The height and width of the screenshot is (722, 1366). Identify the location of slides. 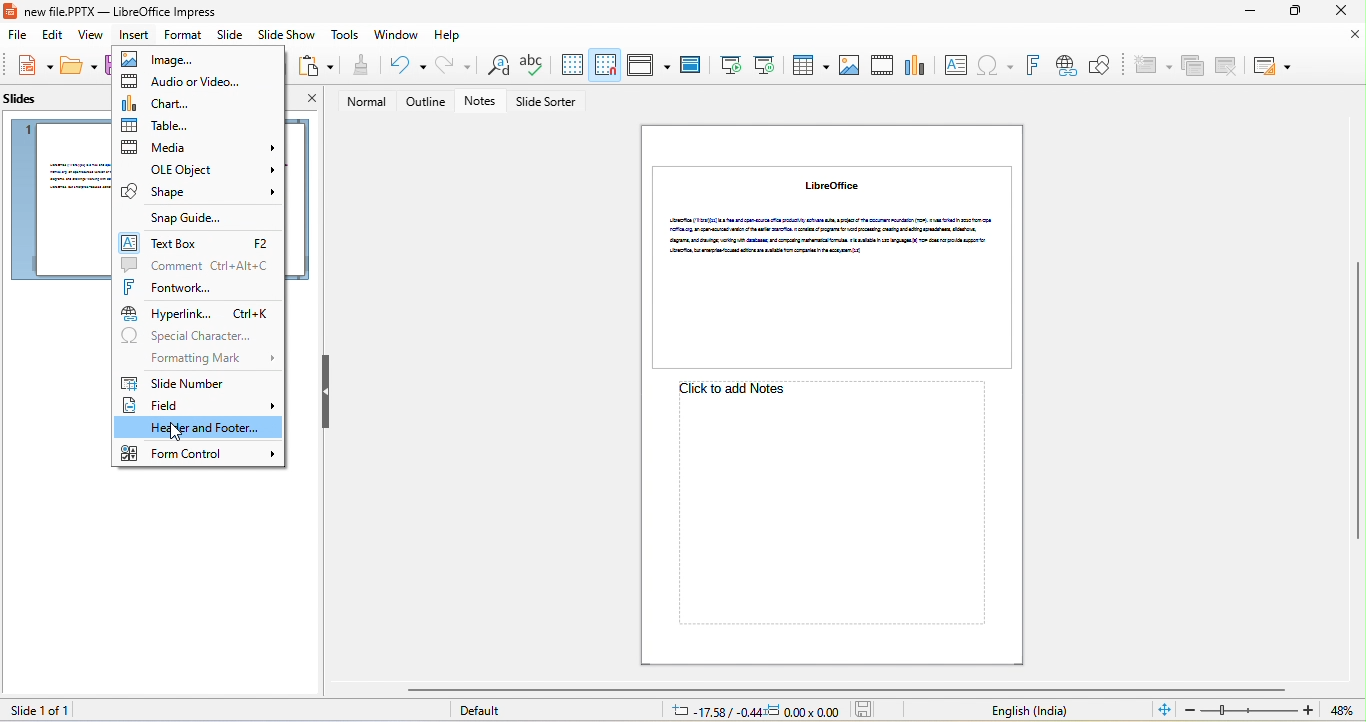
(28, 103).